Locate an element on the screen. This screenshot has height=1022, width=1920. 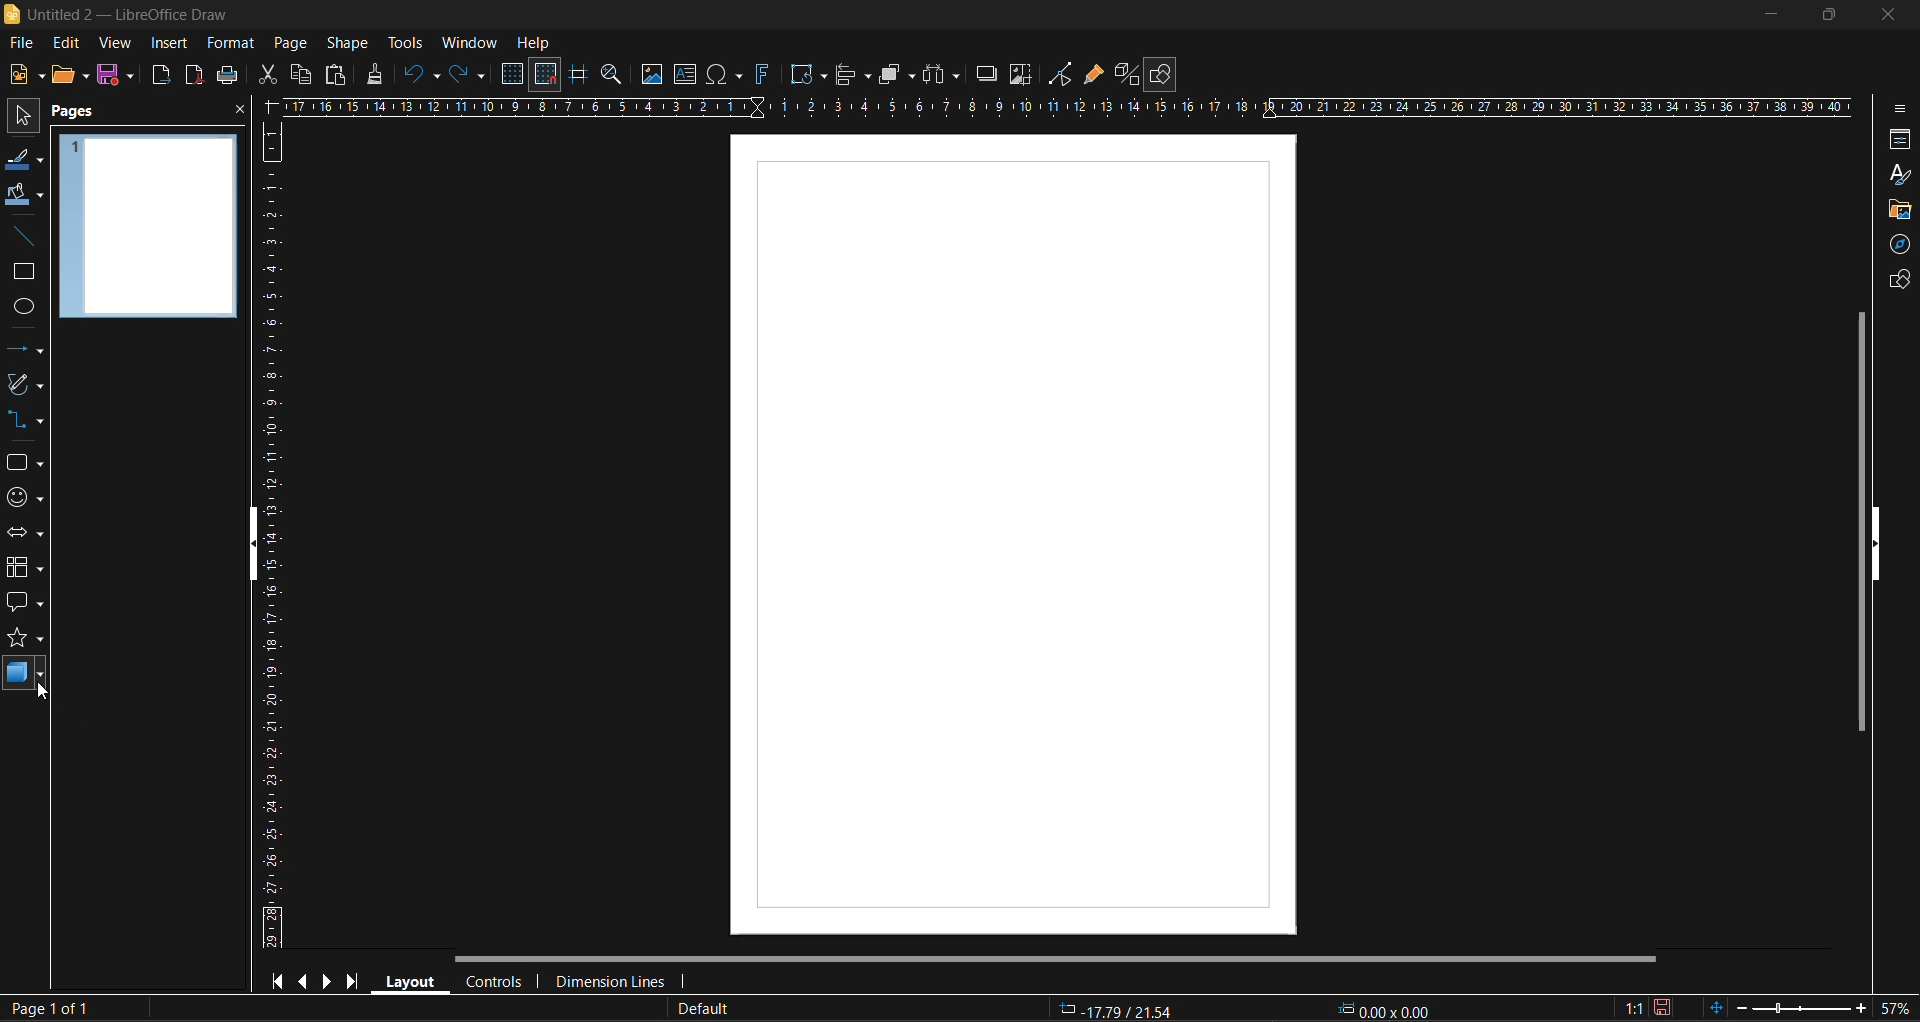
layout is located at coordinates (413, 981).